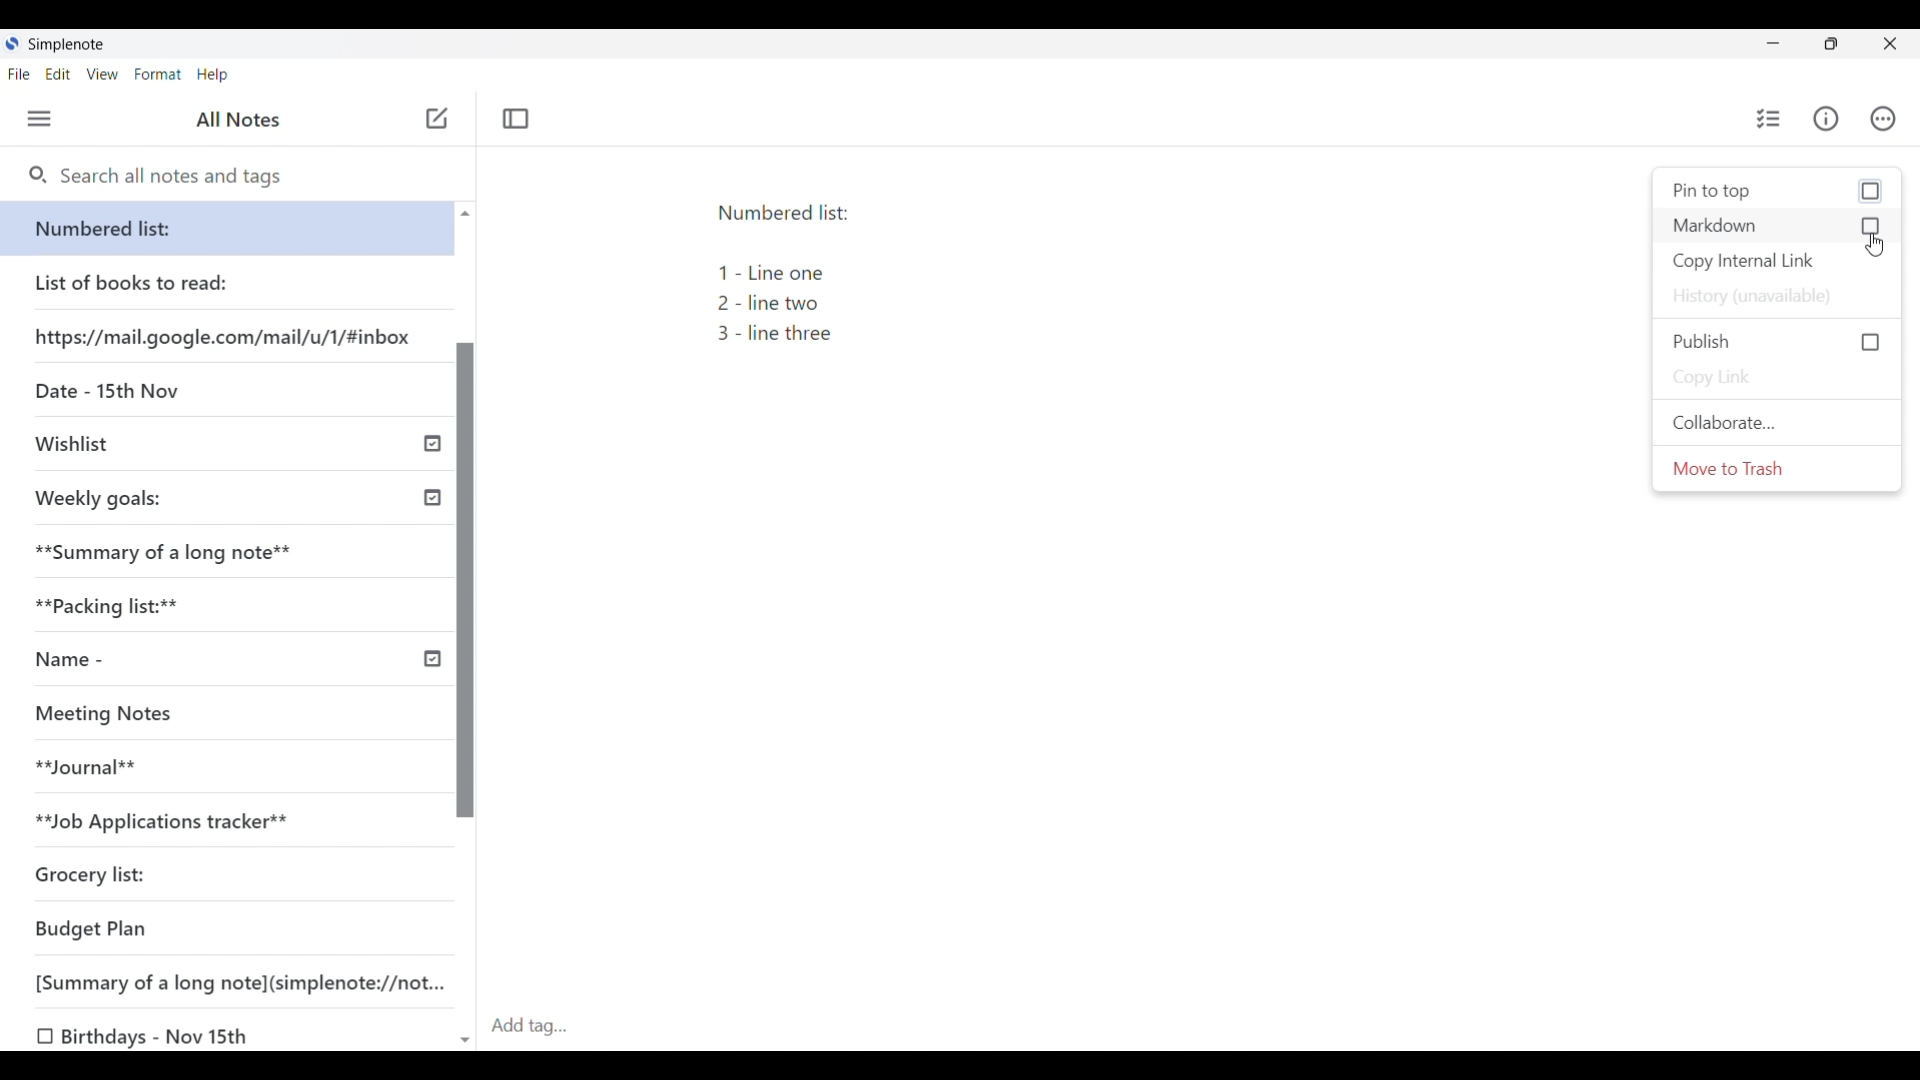 The width and height of the screenshot is (1920, 1080). Describe the element at coordinates (159, 74) in the screenshot. I see `Format menu ` at that location.